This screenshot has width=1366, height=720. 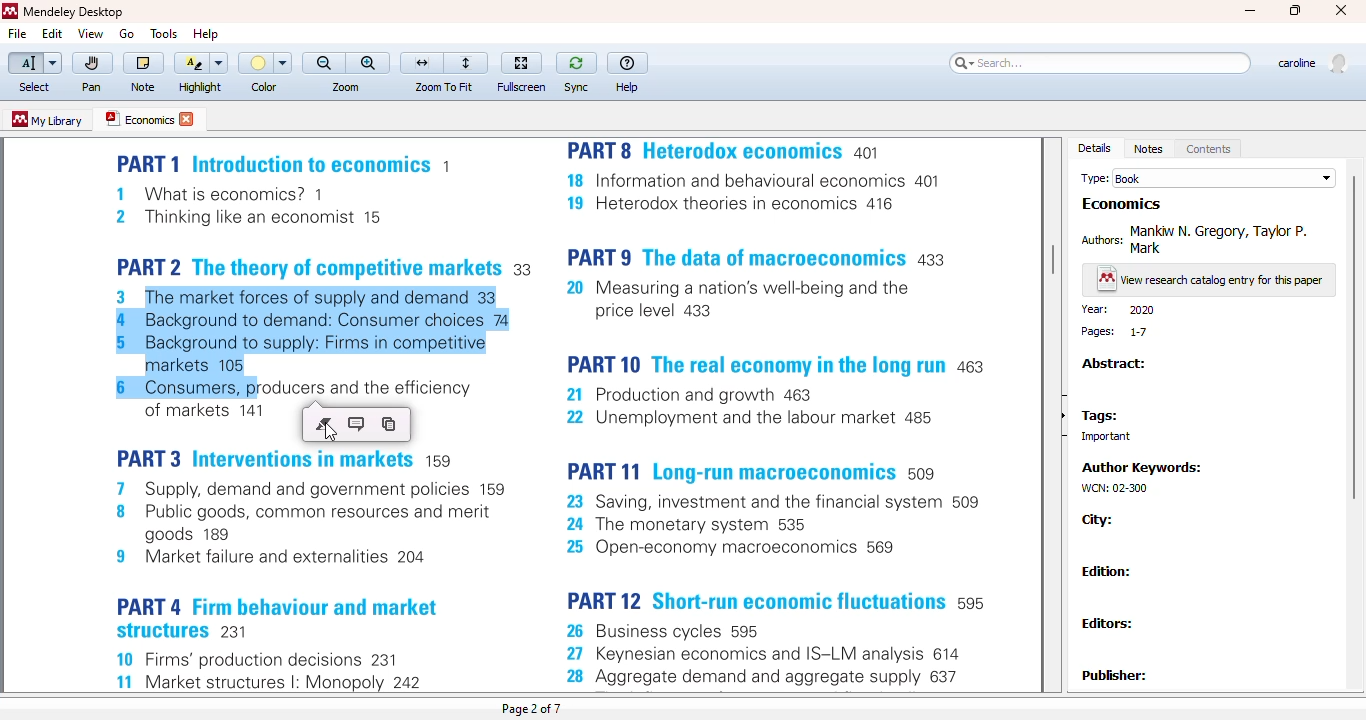 I want to click on edition, so click(x=1107, y=571).